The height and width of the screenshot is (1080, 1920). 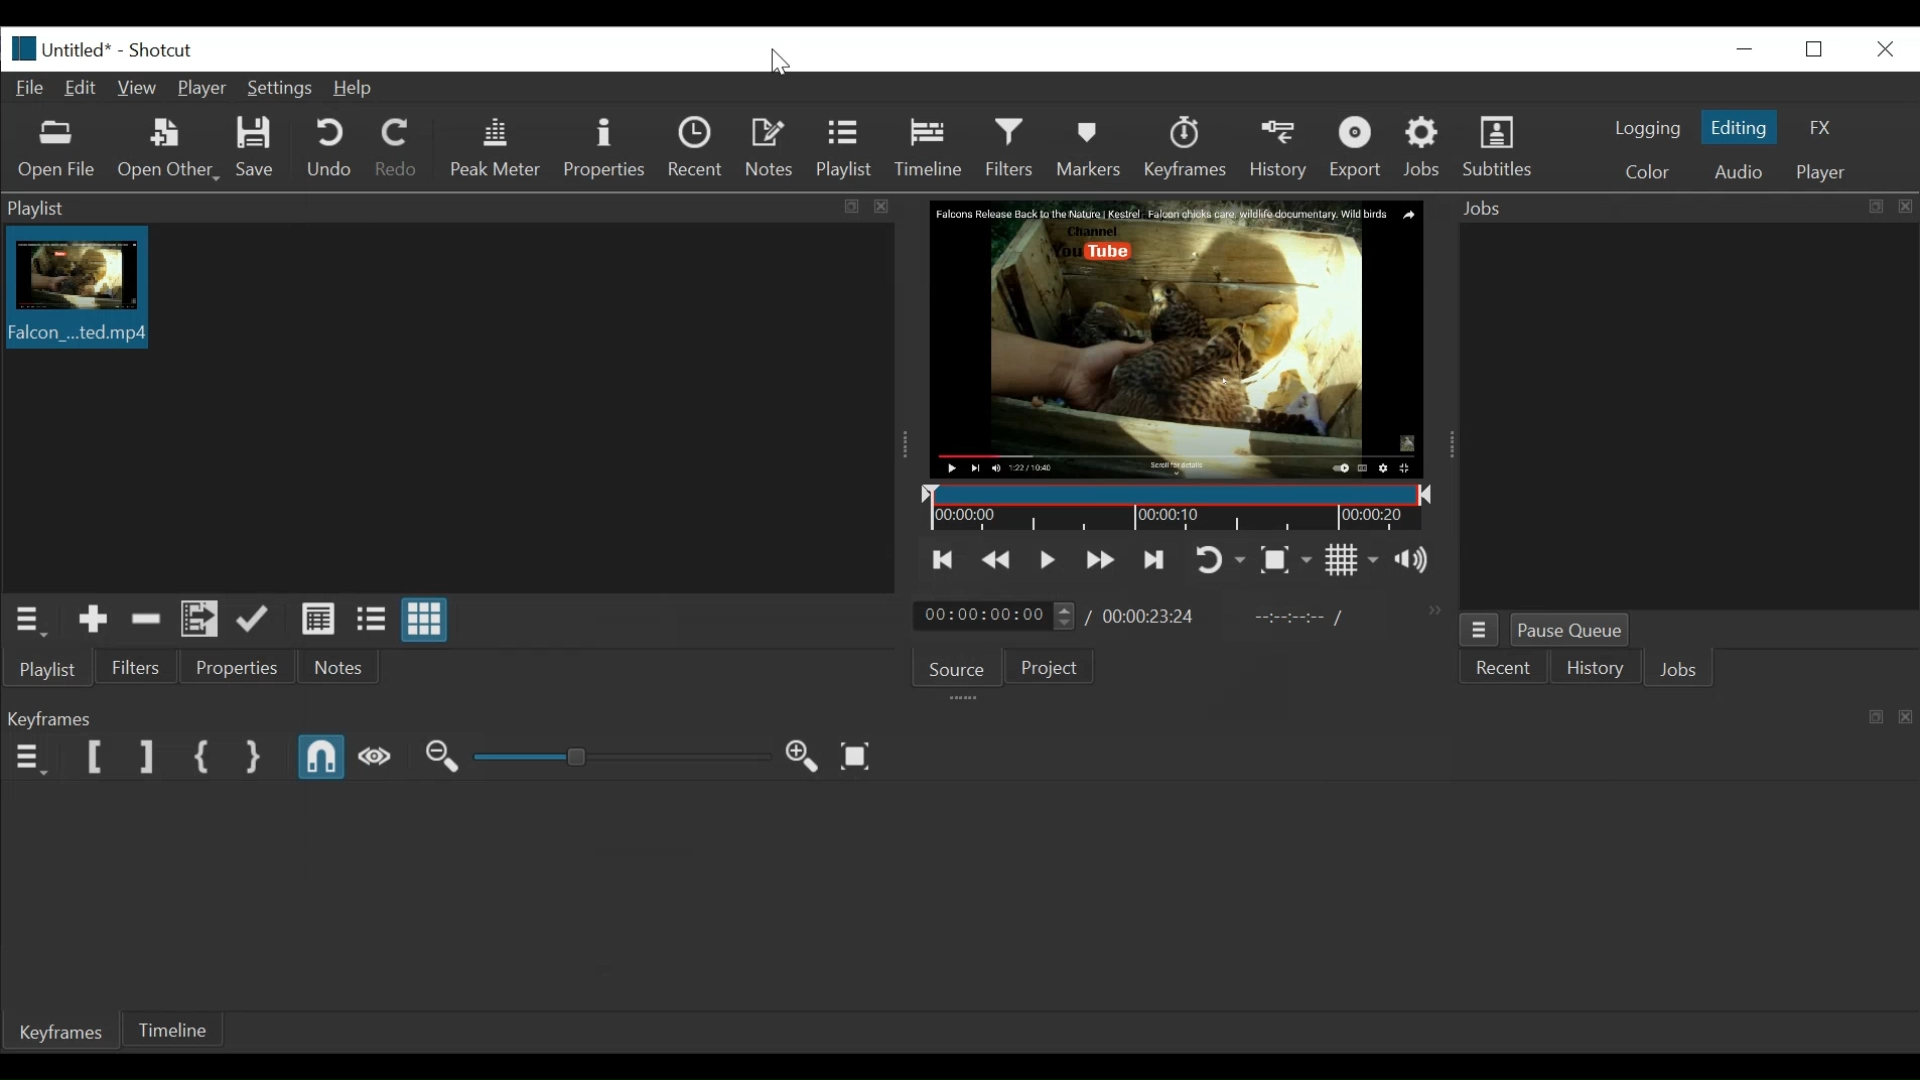 What do you see at coordinates (1178, 341) in the screenshot?
I see `Media Viewer` at bounding box center [1178, 341].